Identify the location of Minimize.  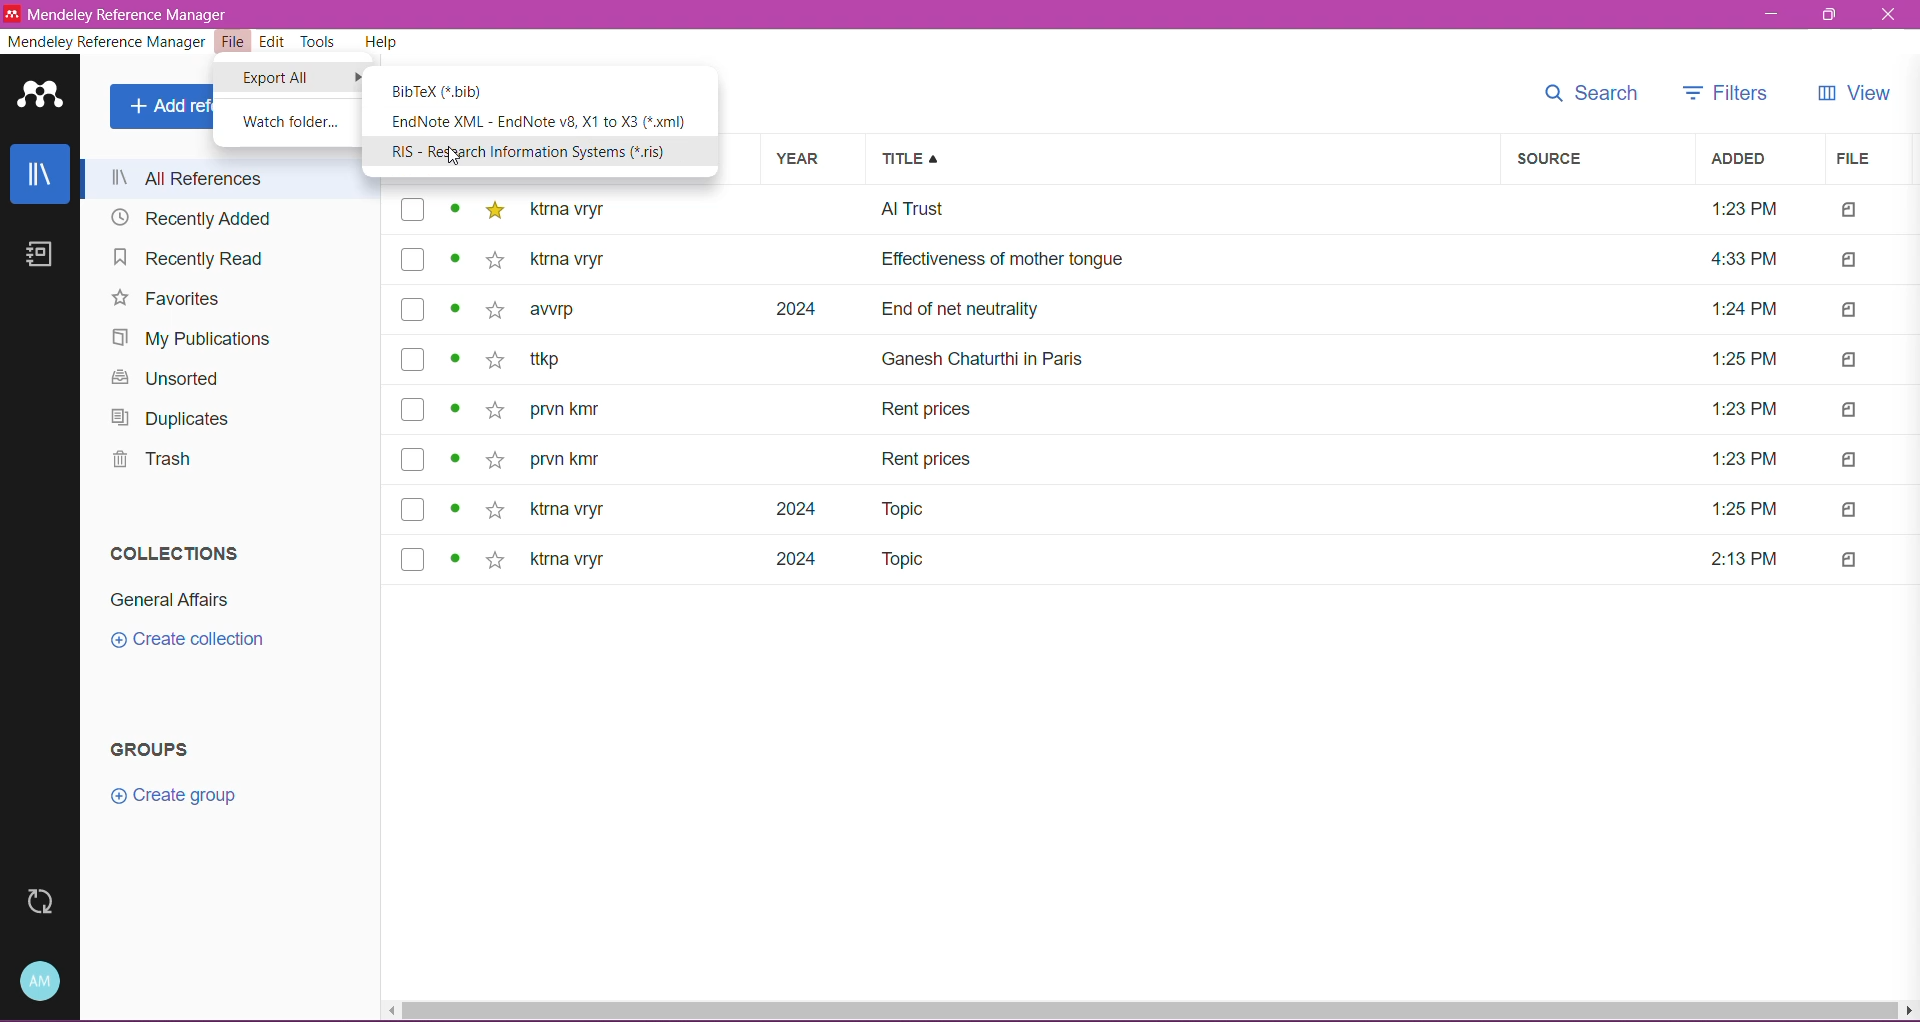
(1776, 15).